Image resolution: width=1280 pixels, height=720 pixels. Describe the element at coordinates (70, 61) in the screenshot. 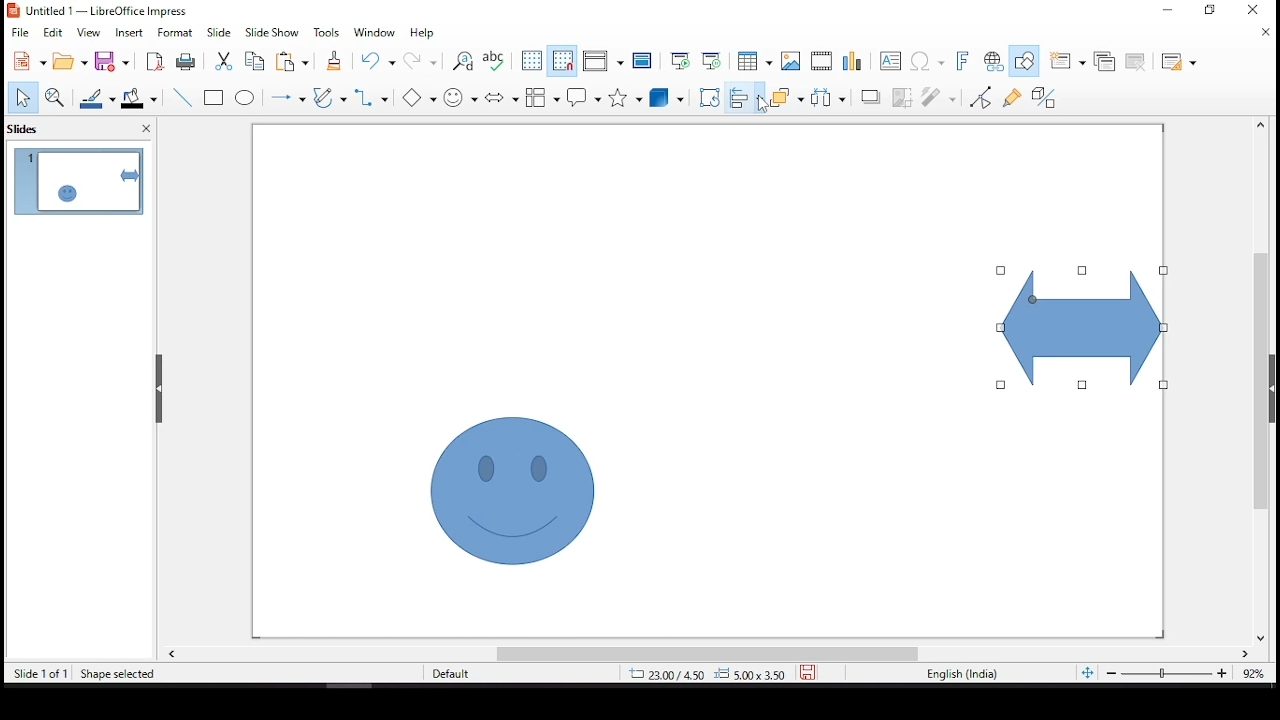

I see `open` at that location.